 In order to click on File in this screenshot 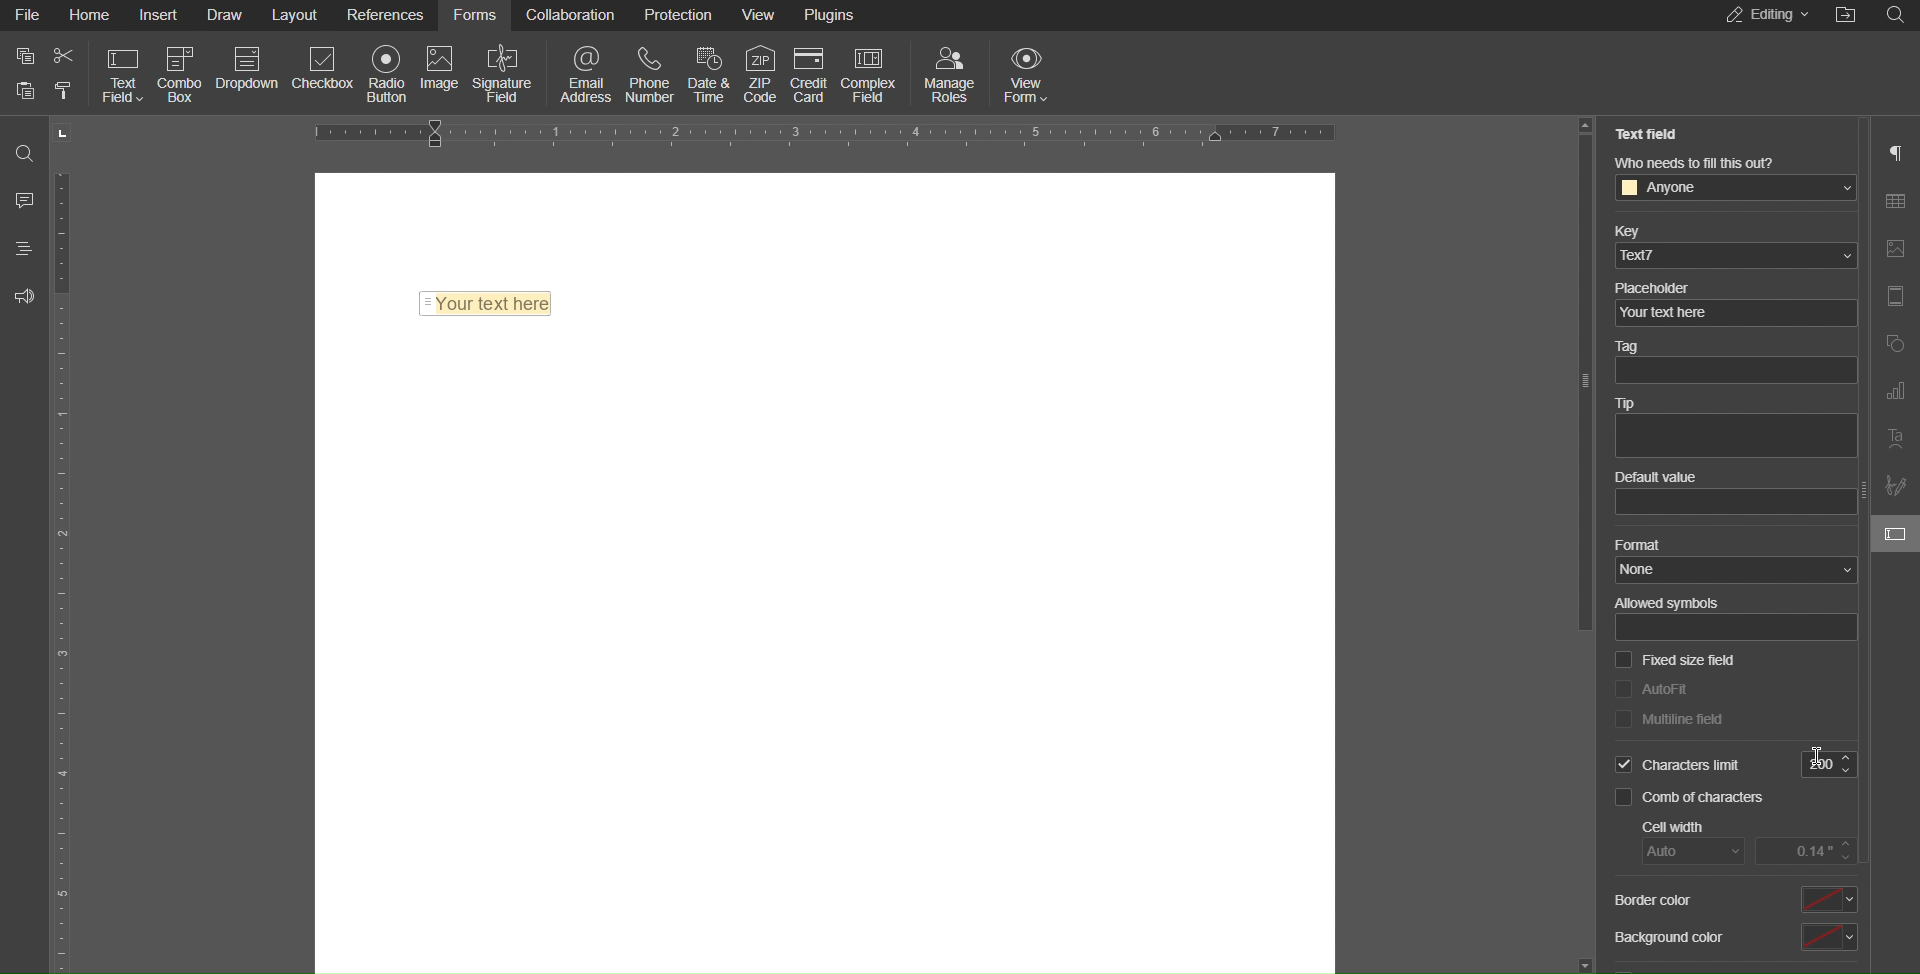, I will do `click(25, 15)`.